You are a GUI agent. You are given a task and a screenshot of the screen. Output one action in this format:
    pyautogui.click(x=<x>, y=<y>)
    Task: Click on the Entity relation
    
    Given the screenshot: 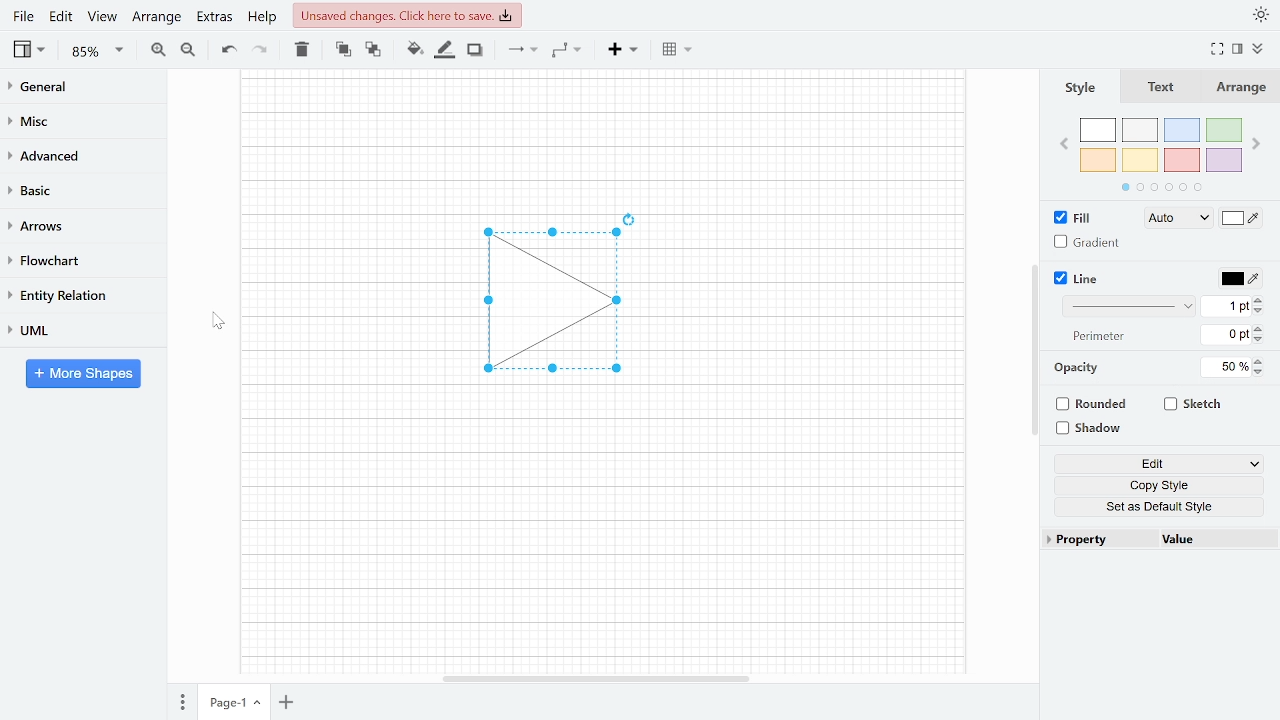 What is the action you would take?
    pyautogui.click(x=75, y=295)
    